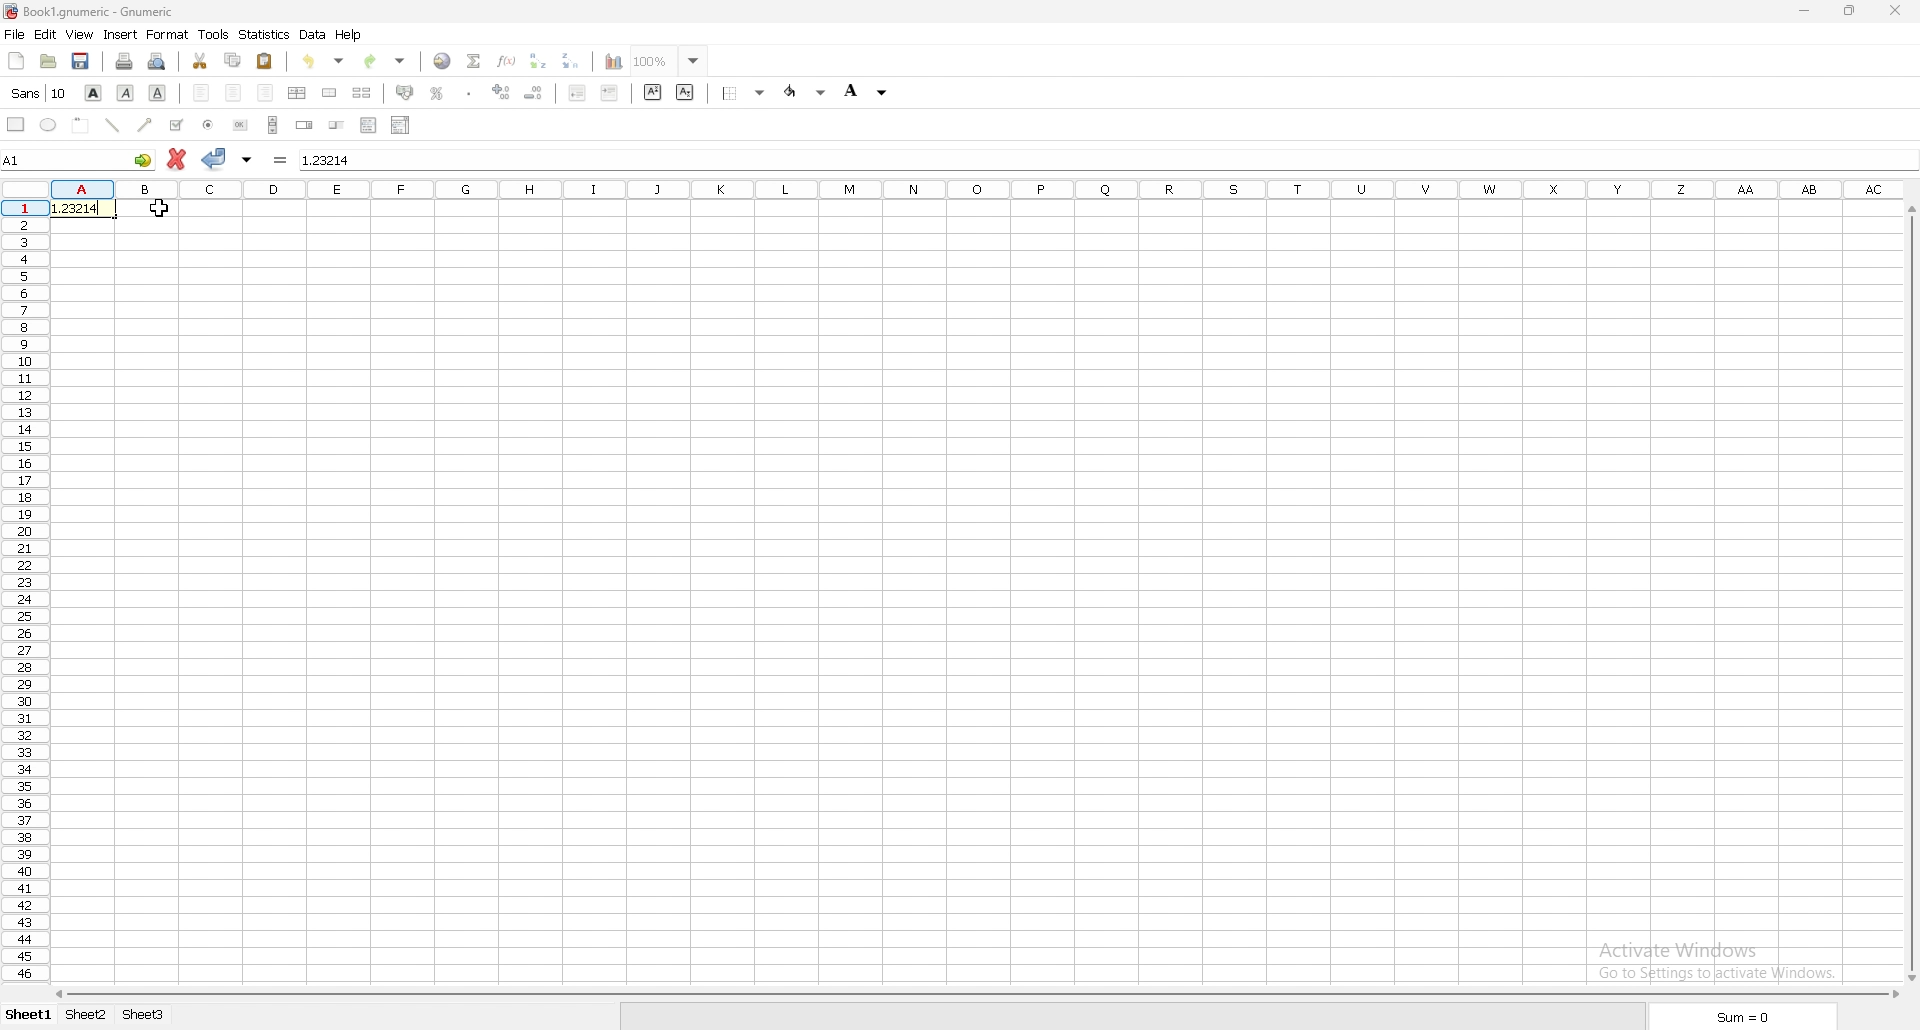  Describe the element at coordinates (49, 61) in the screenshot. I see `open` at that location.